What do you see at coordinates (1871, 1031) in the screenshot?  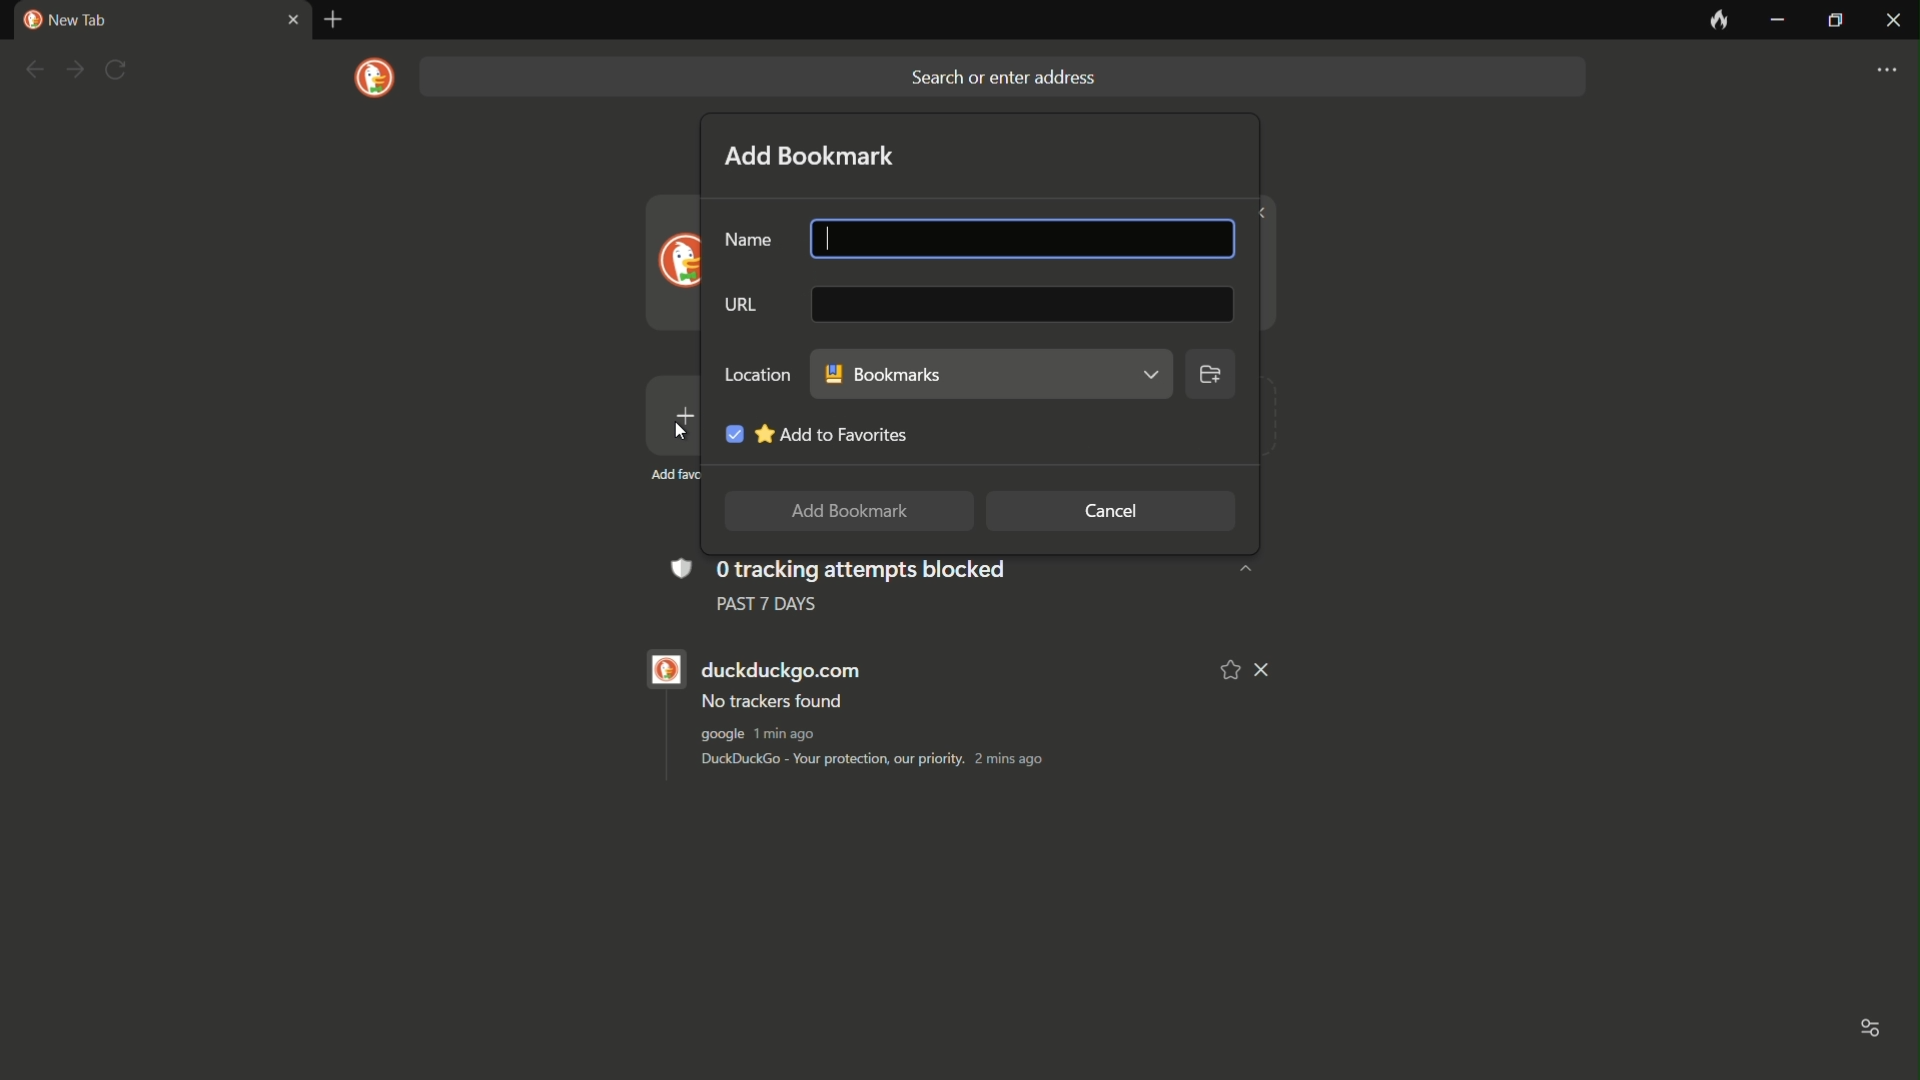 I see `toggle options` at bounding box center [1871, 1031].